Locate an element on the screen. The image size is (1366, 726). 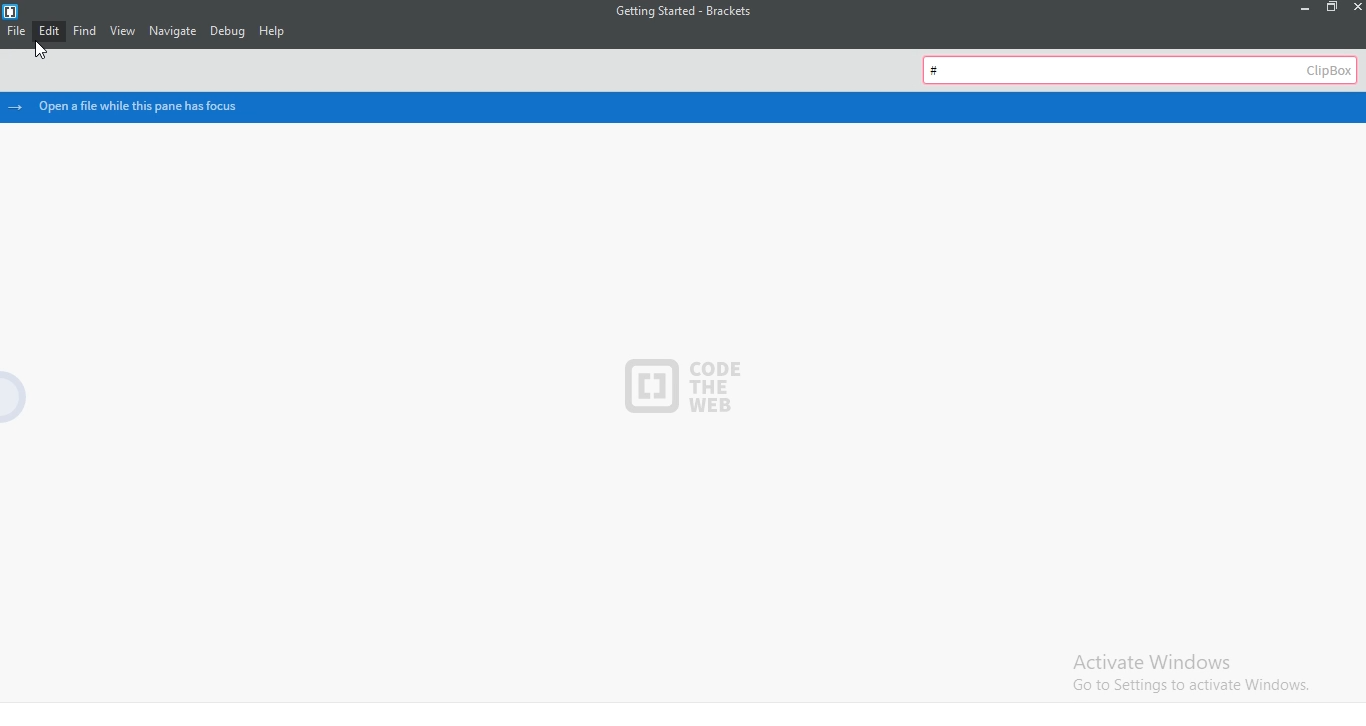
Logo is located at coordinates (11, 11).